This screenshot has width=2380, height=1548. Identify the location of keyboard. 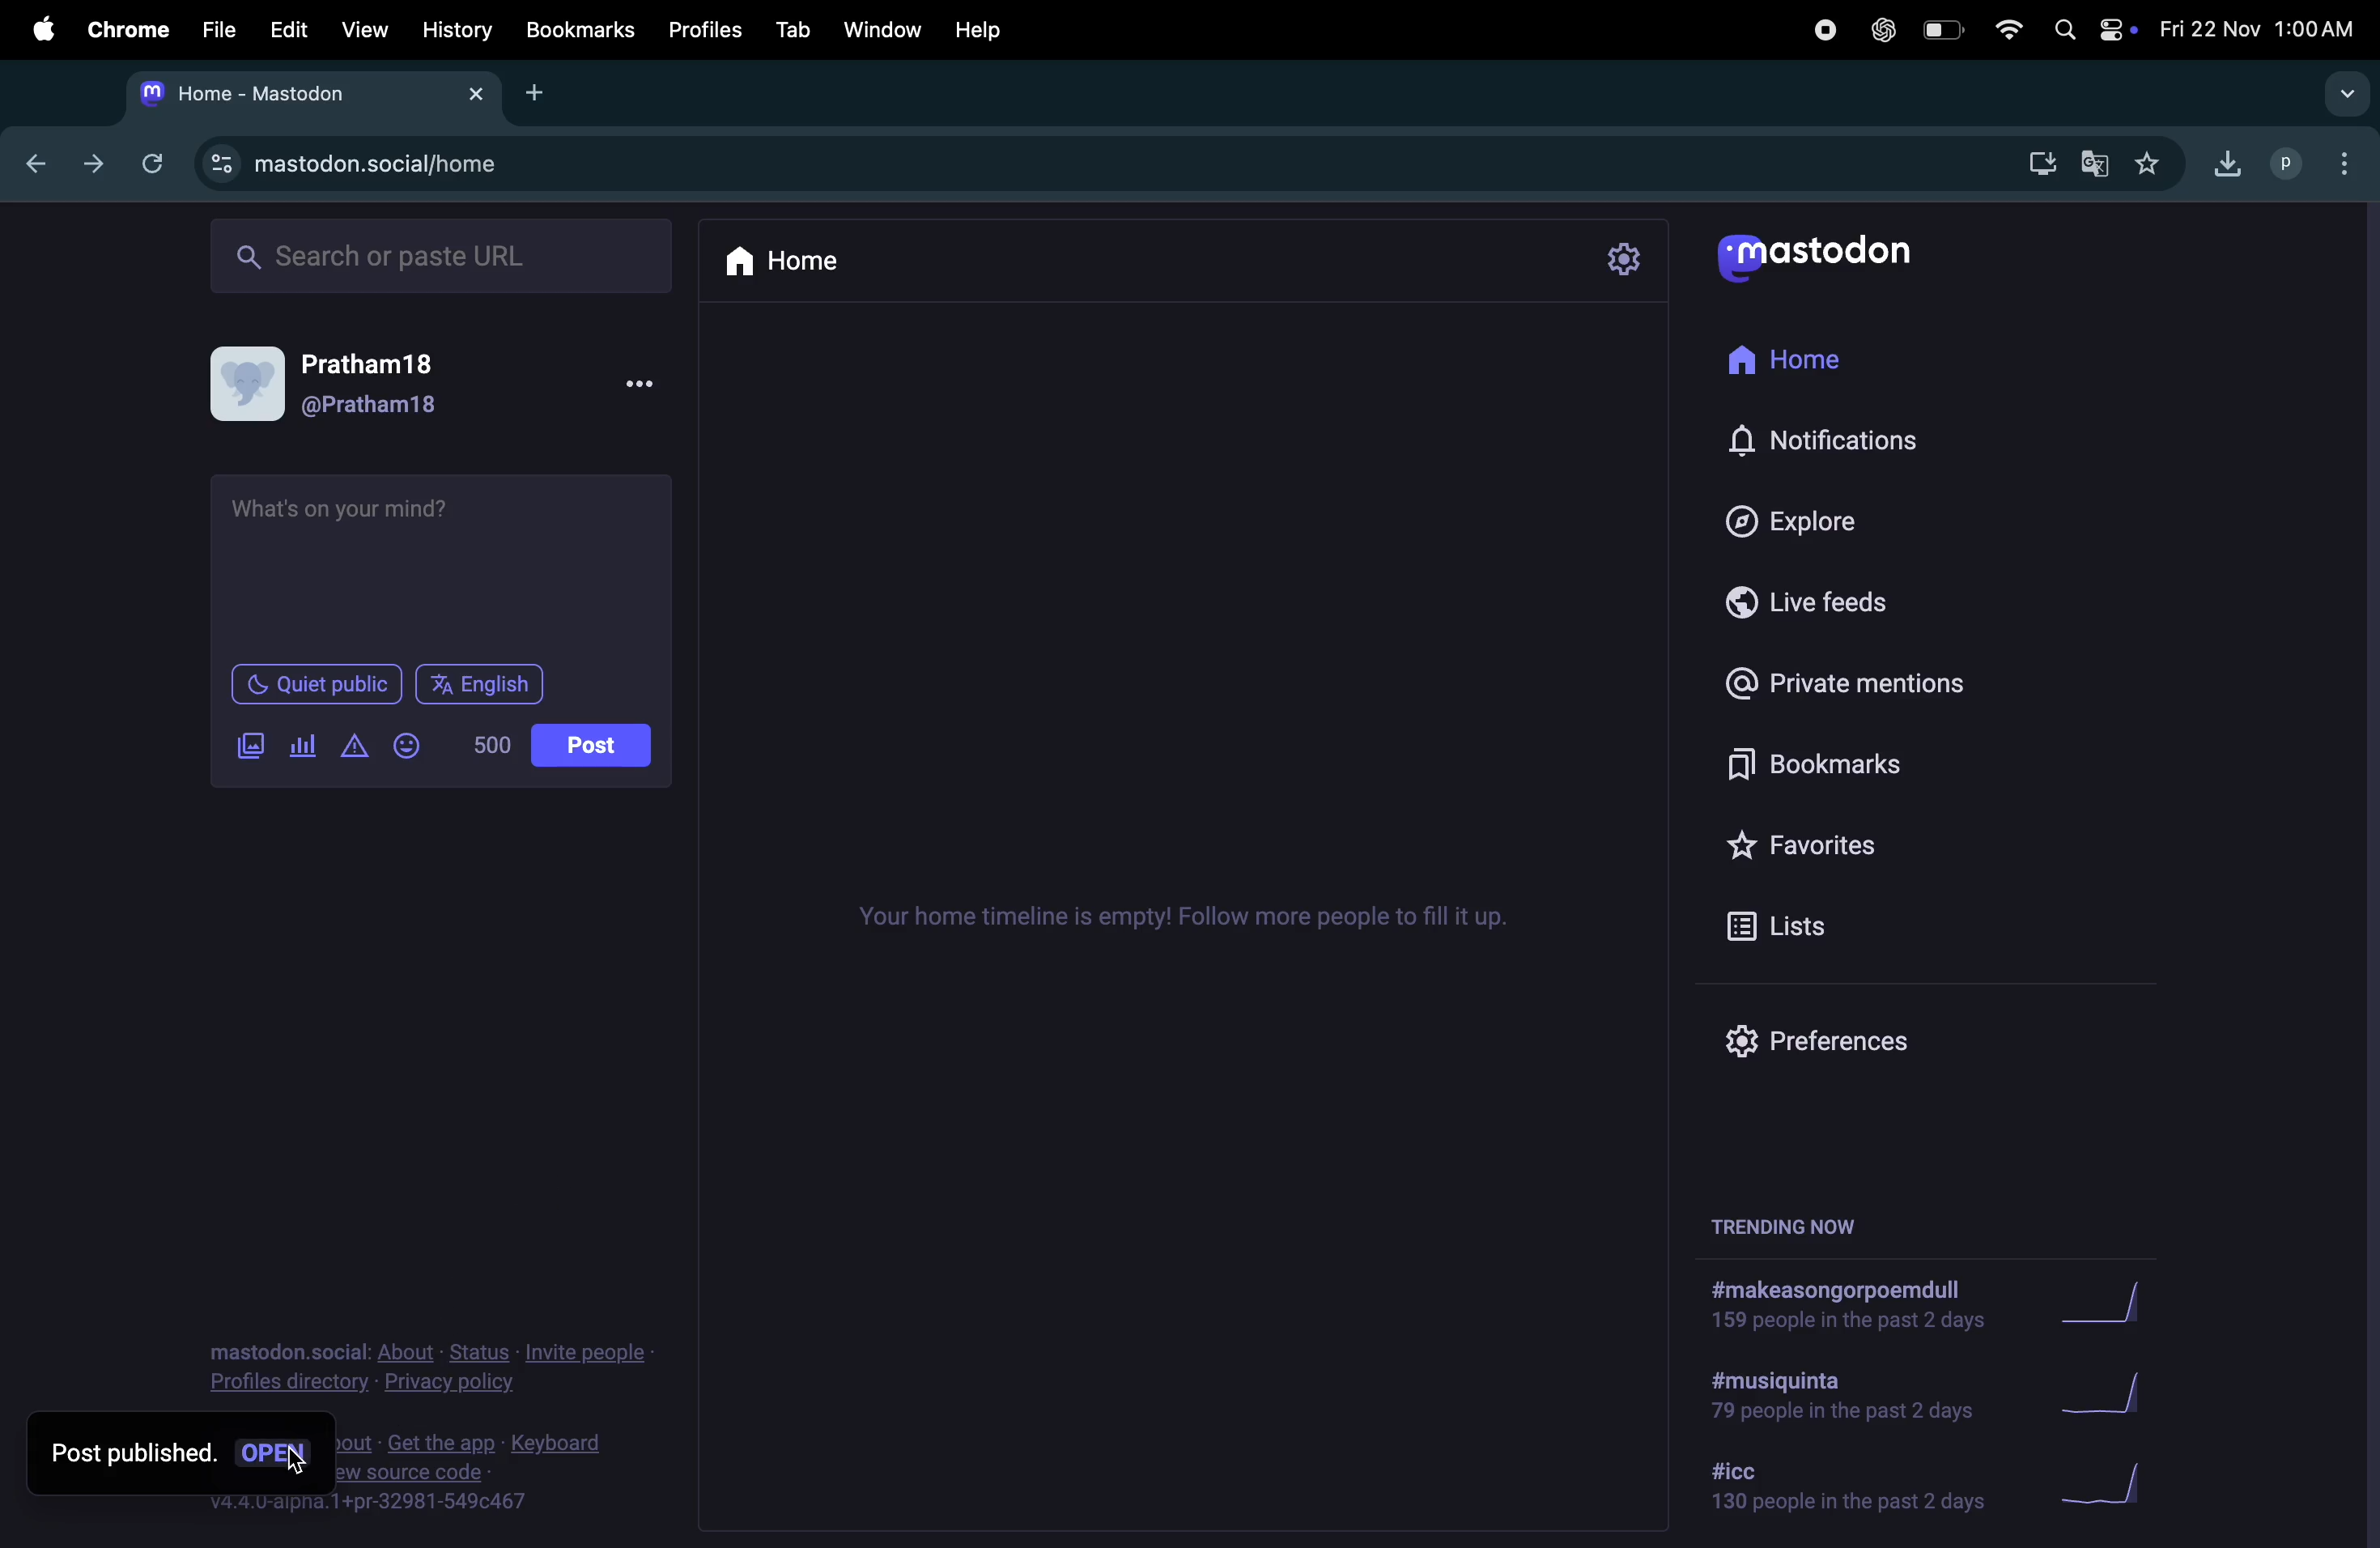
(561, 1444).